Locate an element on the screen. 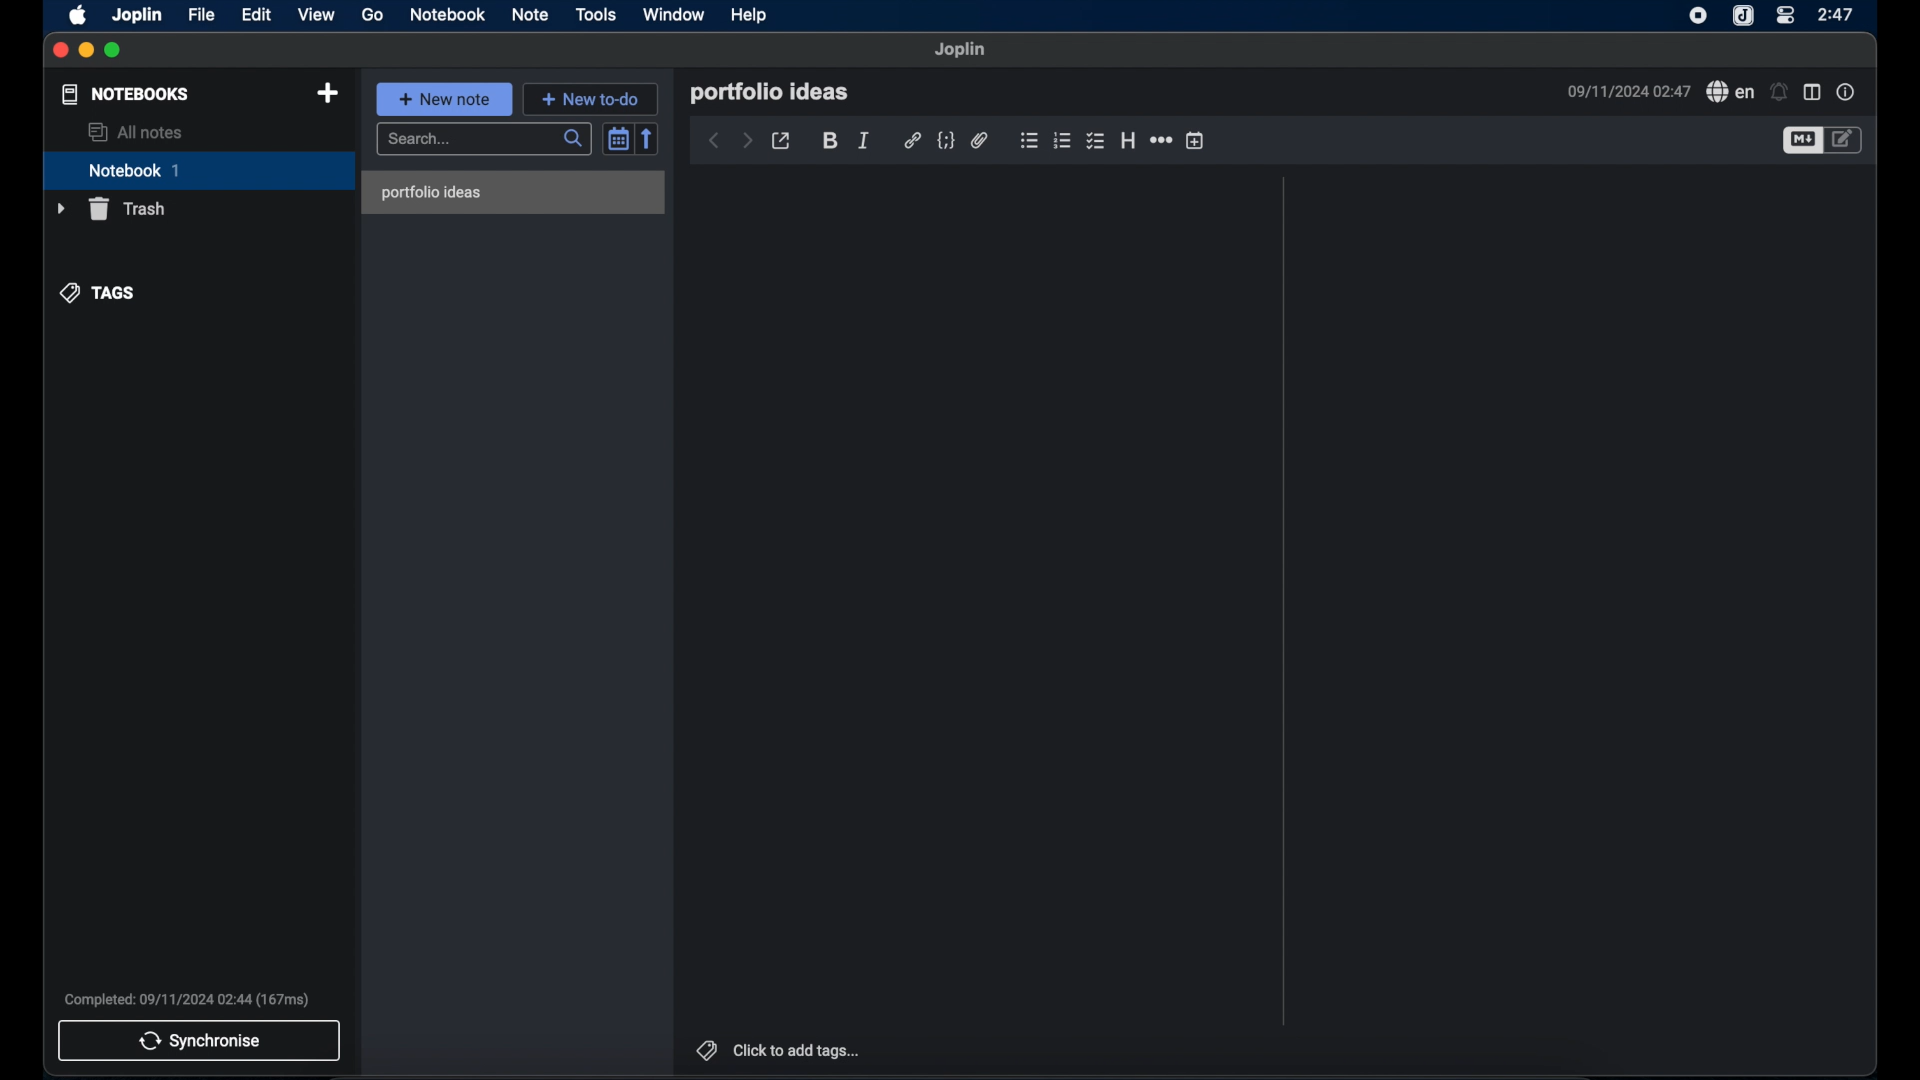 This screenshot has height=1080, width=1920. click to add tags is located at coordinates (781, 1051).